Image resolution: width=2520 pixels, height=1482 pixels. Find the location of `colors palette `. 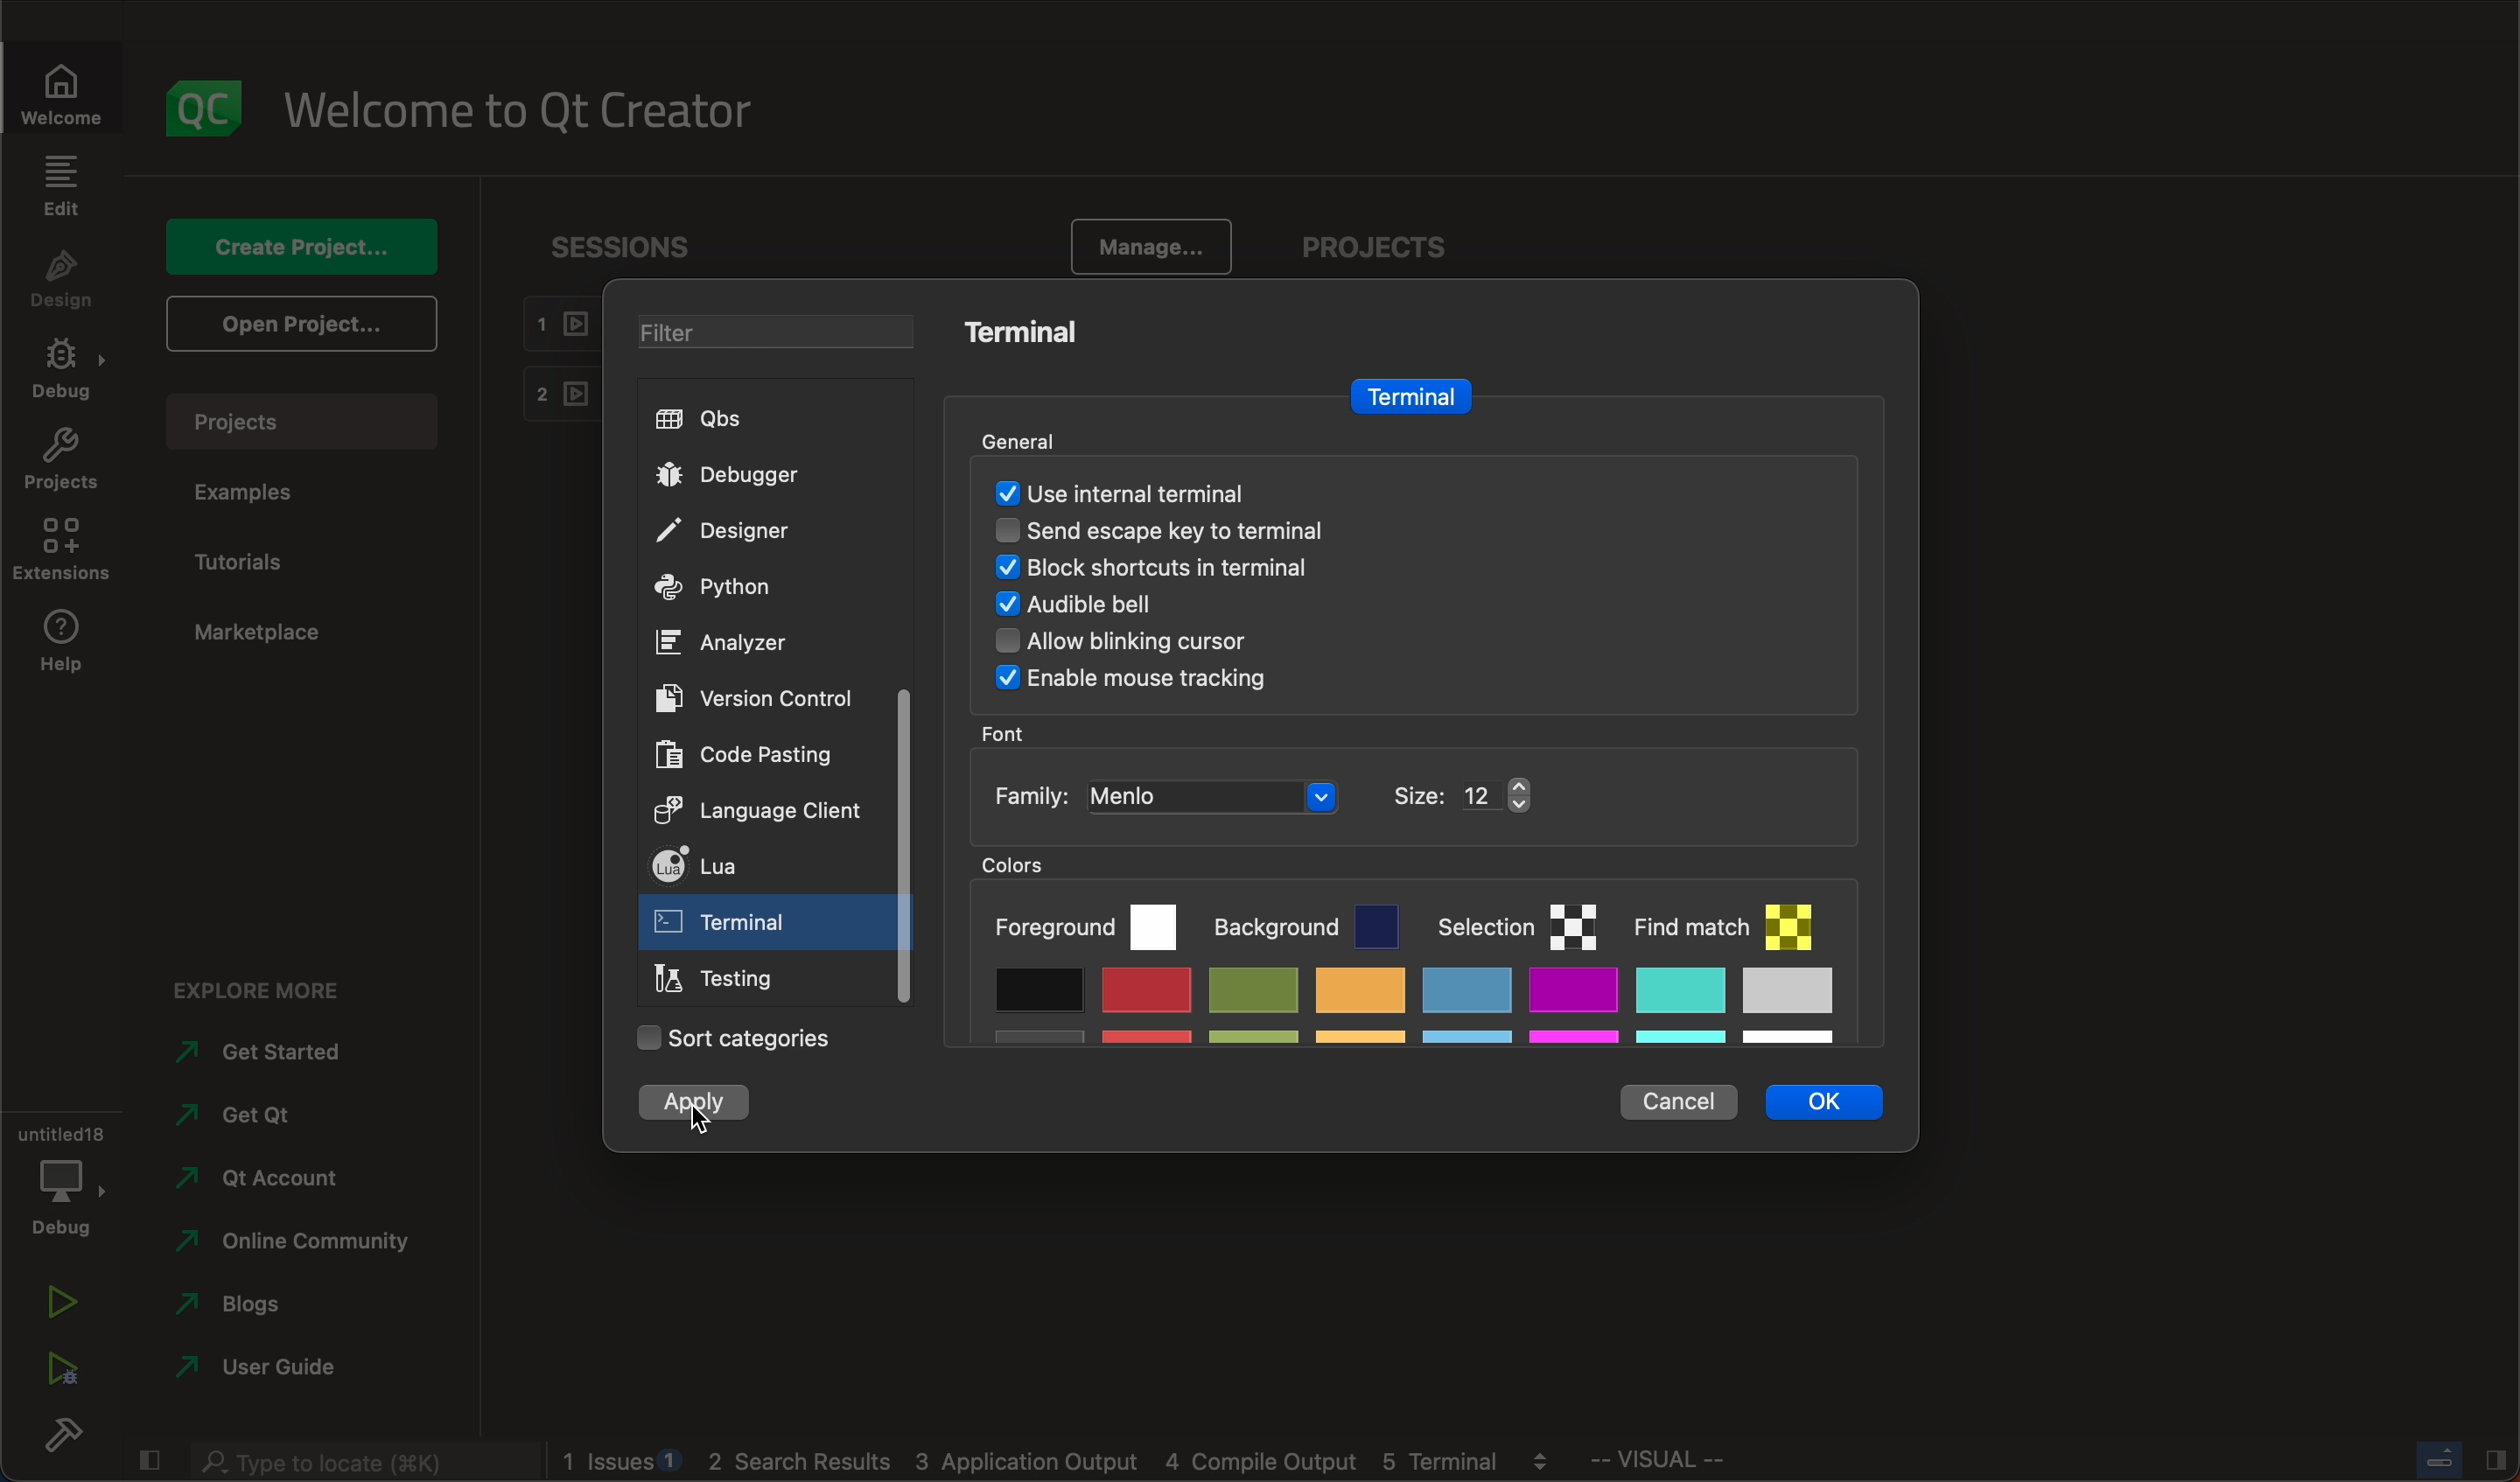

colors palette  is located at coordinates (1431, 949).